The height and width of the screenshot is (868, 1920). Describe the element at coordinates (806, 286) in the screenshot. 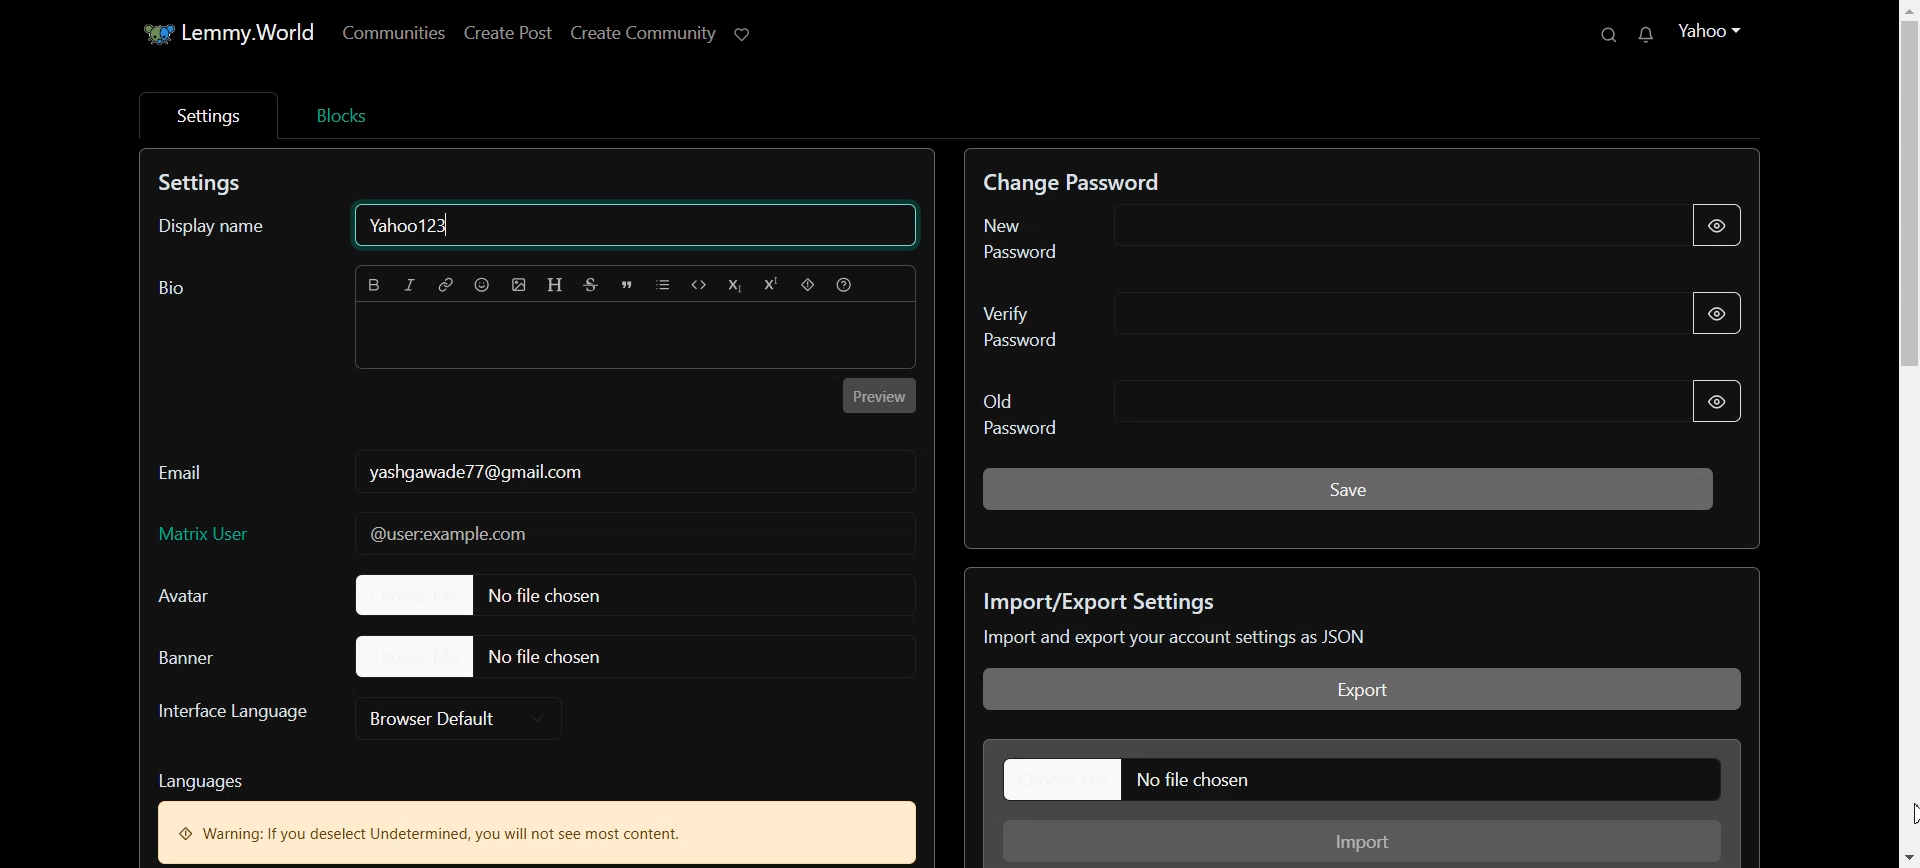

I see `Spoiler` at that location.